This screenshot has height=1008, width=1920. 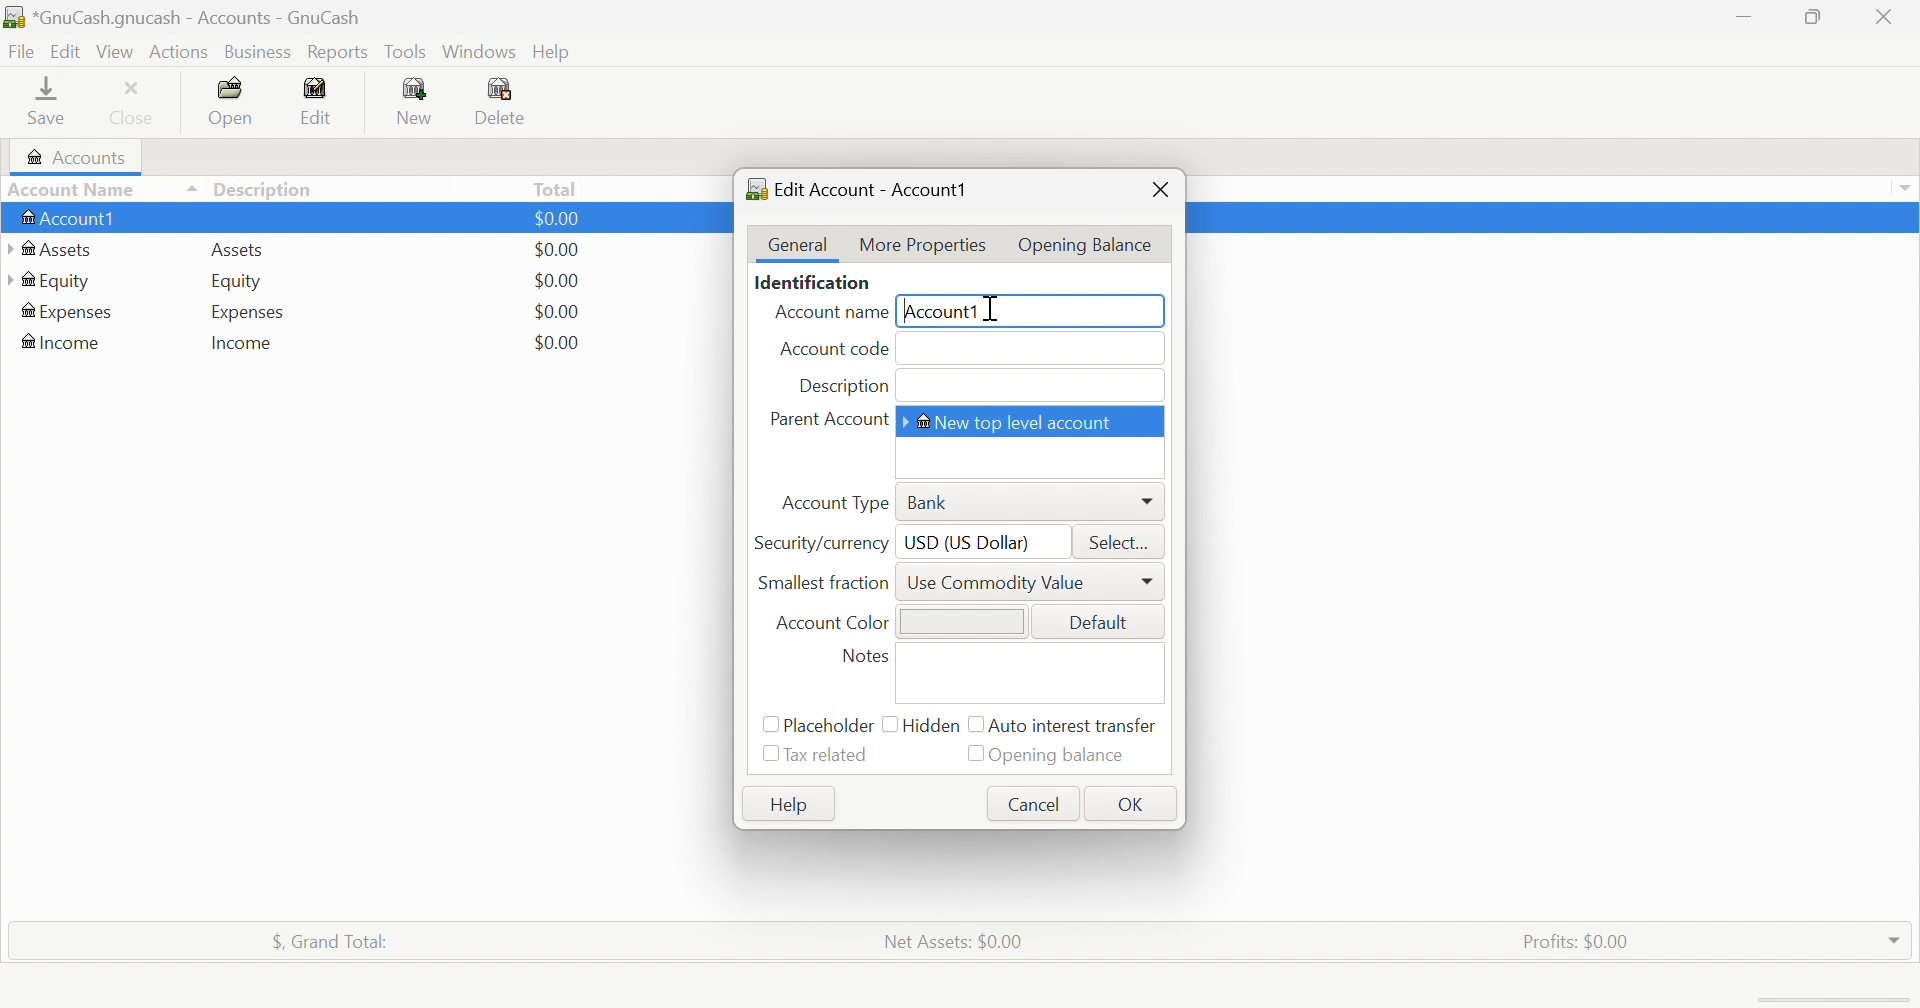 I want to click on Parent Account, so click(x=826, y=419).